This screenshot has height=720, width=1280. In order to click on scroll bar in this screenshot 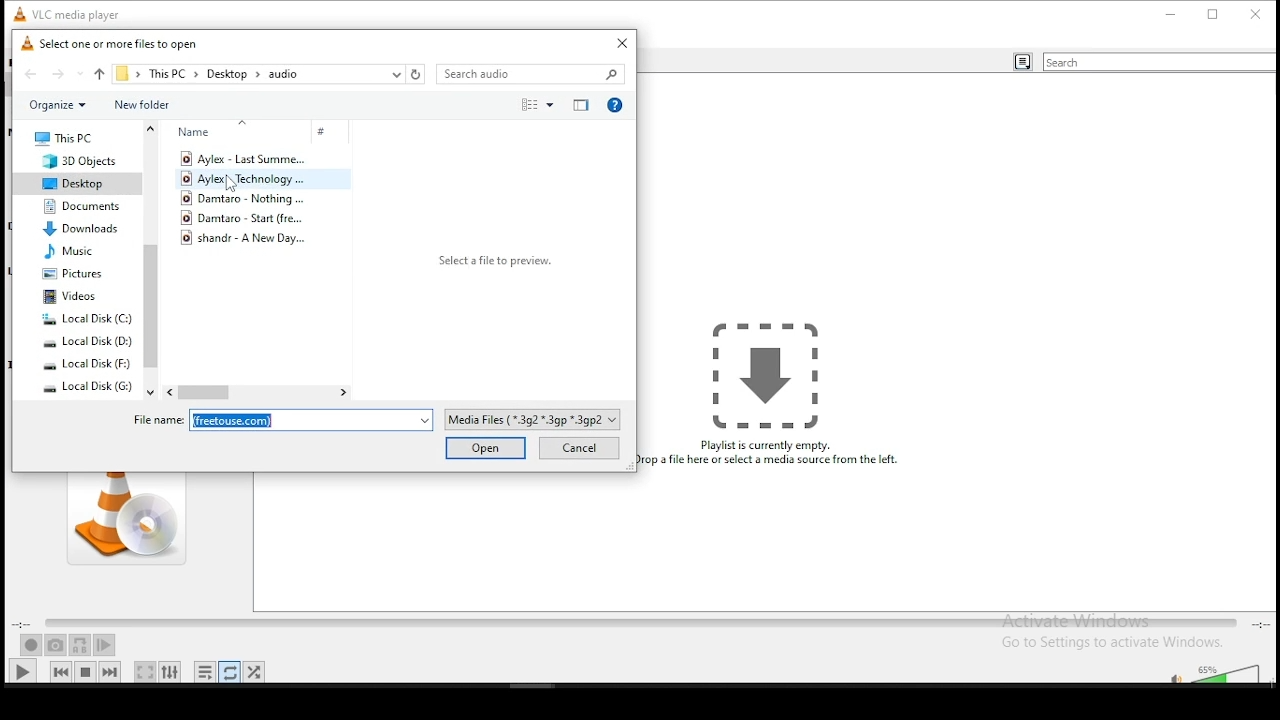, I will do `click(257, 393)`.